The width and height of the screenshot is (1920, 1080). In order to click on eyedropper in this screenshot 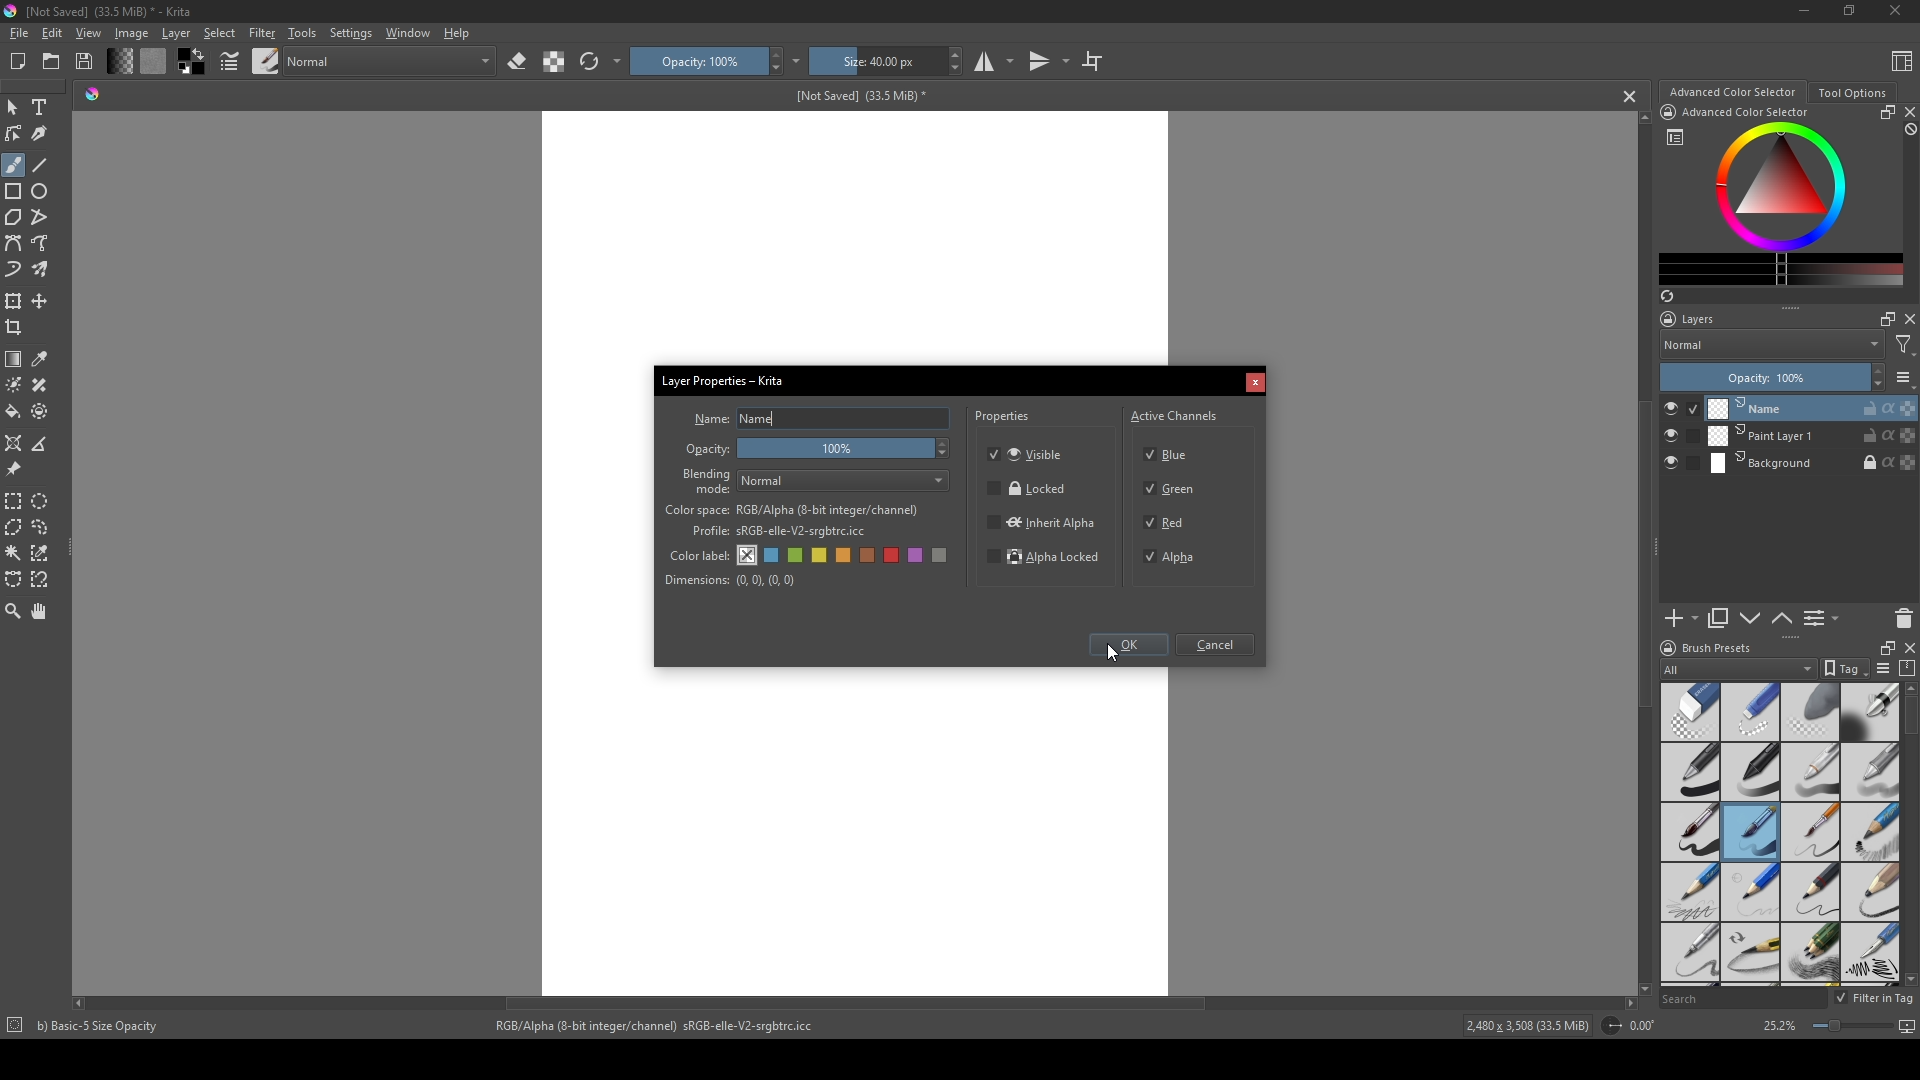, I will do `click(42, 359)`.